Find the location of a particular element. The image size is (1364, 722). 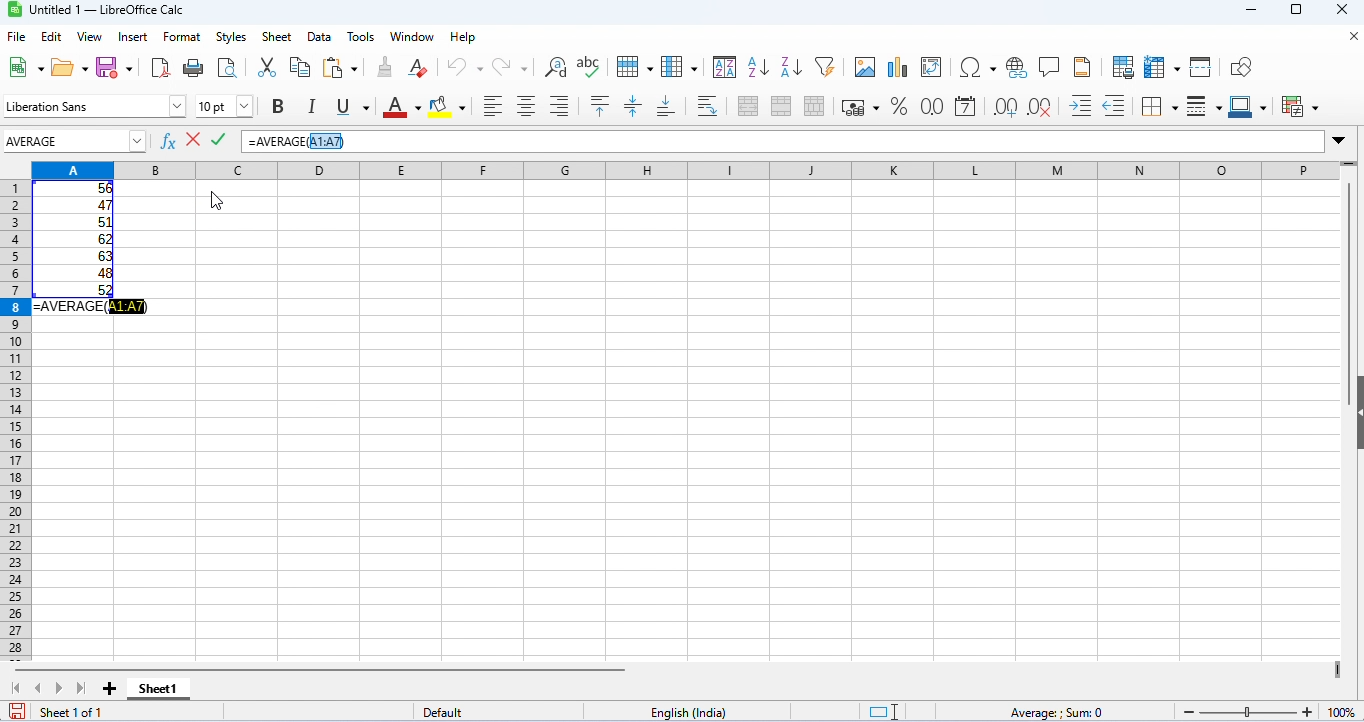

function wizard is located at coordinates (169, 141).